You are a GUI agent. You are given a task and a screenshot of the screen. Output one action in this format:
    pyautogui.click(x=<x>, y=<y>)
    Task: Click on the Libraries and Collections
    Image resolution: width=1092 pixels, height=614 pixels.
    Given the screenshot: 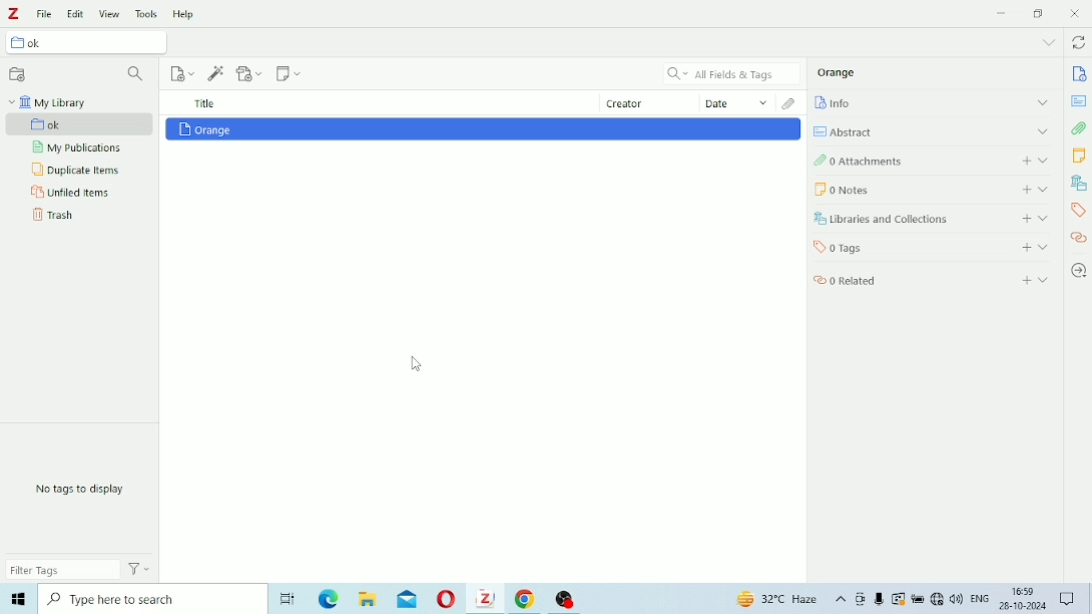 What is the action you would take?
    pyautogui.click(x=1078, y=182)
    